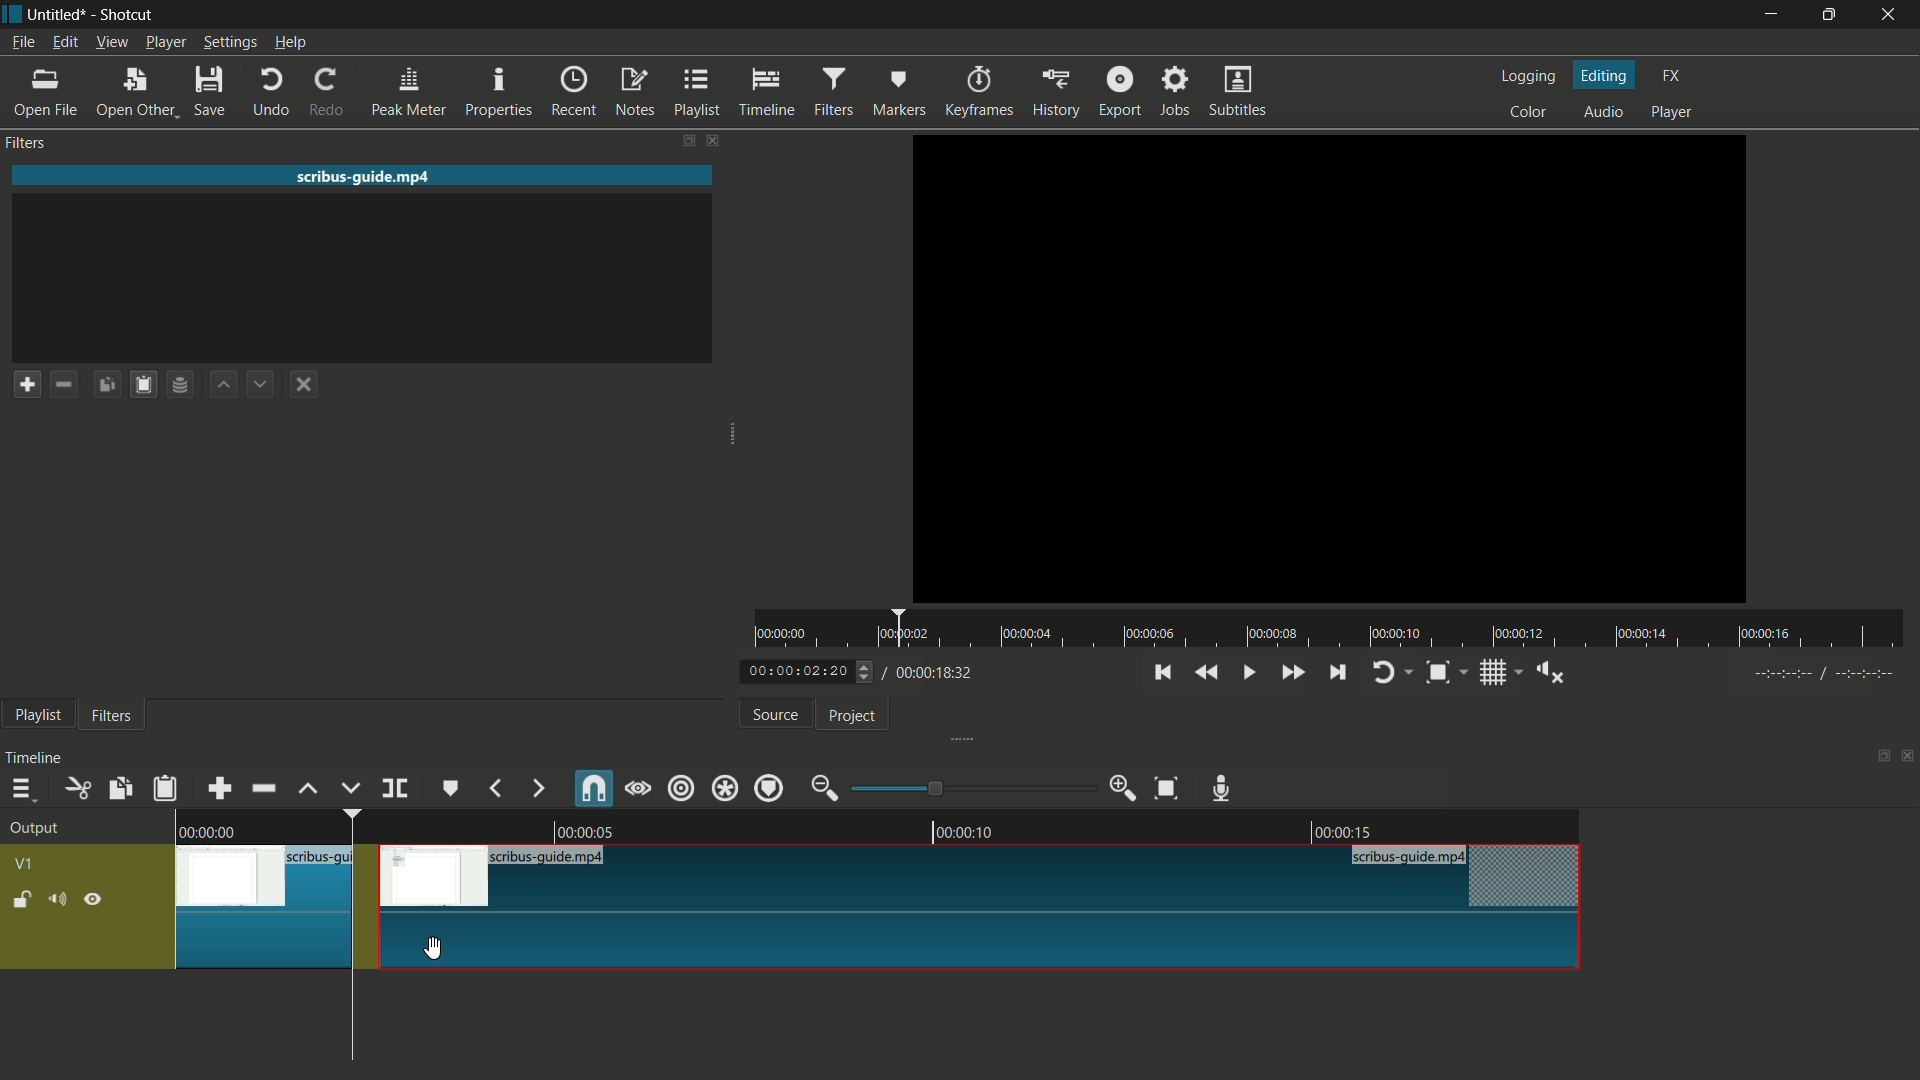 The width and height of the screenshot is (1920, 1080). Describe the element at coordinates (1055, 94) in the screenshot. I see `history` at that location.